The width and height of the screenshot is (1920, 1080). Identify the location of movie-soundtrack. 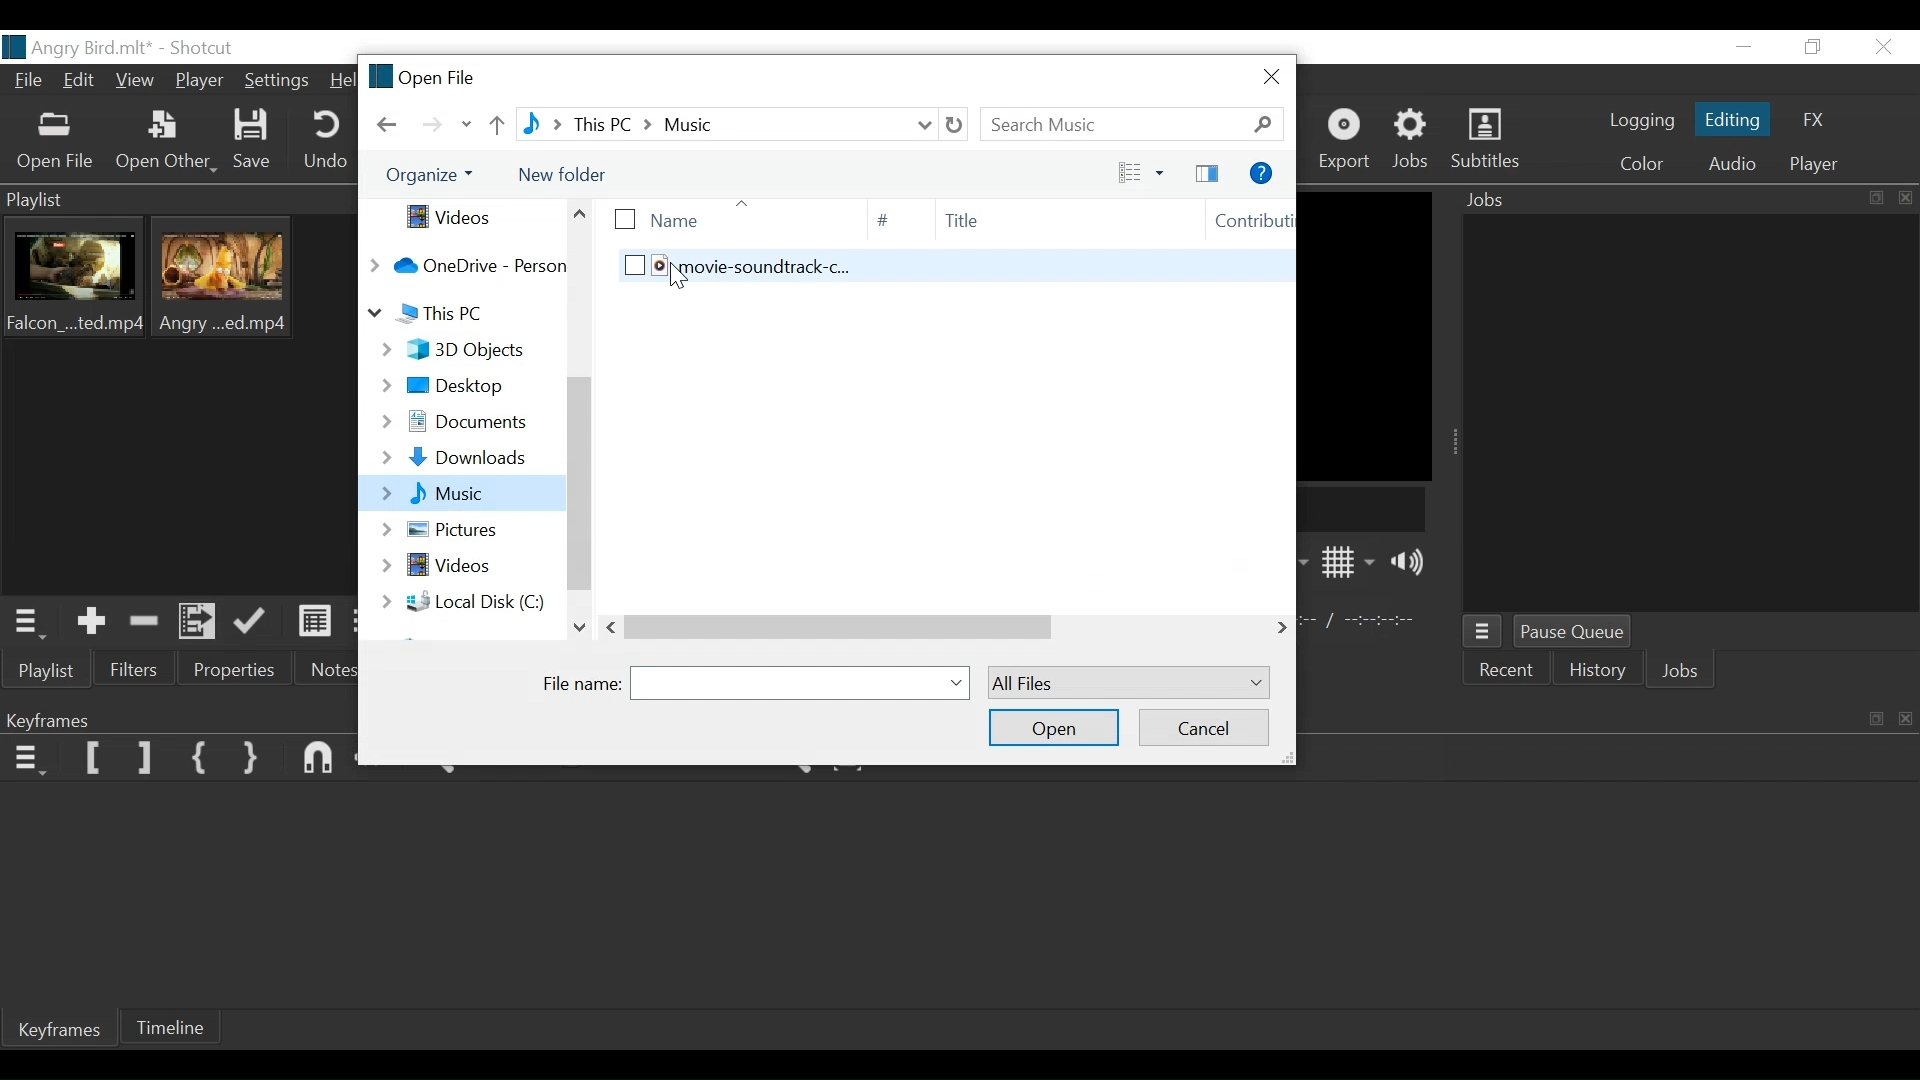
(927, 276).